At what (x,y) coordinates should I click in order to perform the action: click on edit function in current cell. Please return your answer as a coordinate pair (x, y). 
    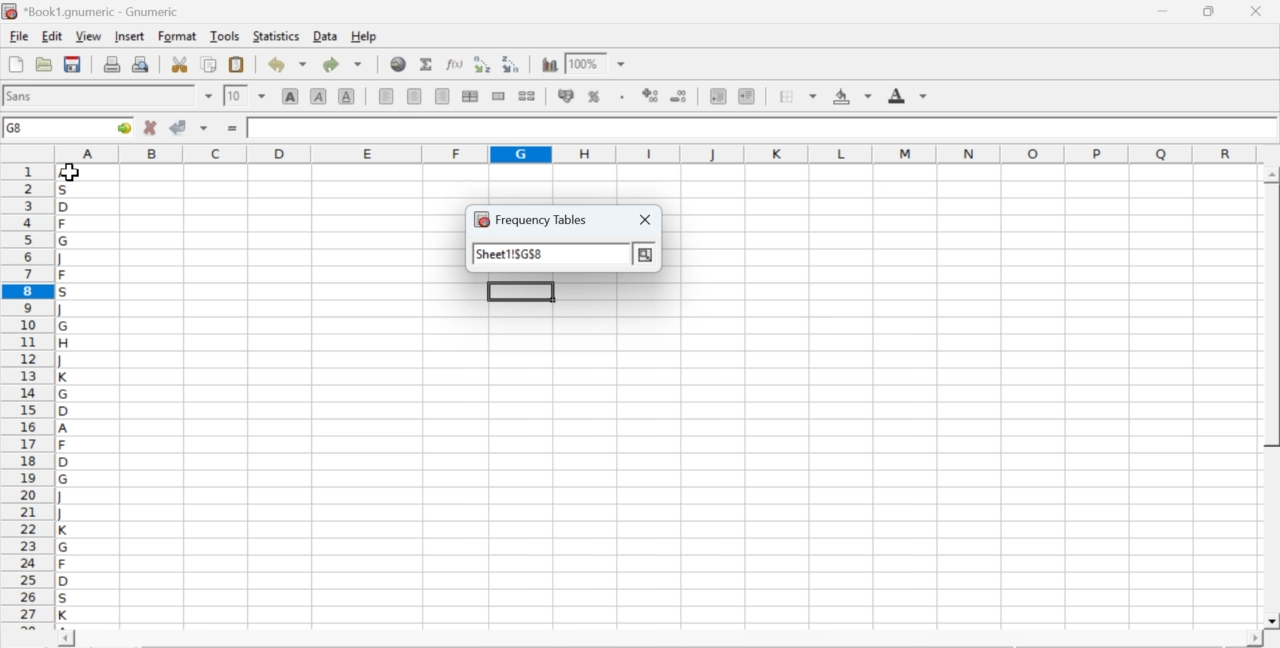
    Looking at the image, I should click on (456, 63).